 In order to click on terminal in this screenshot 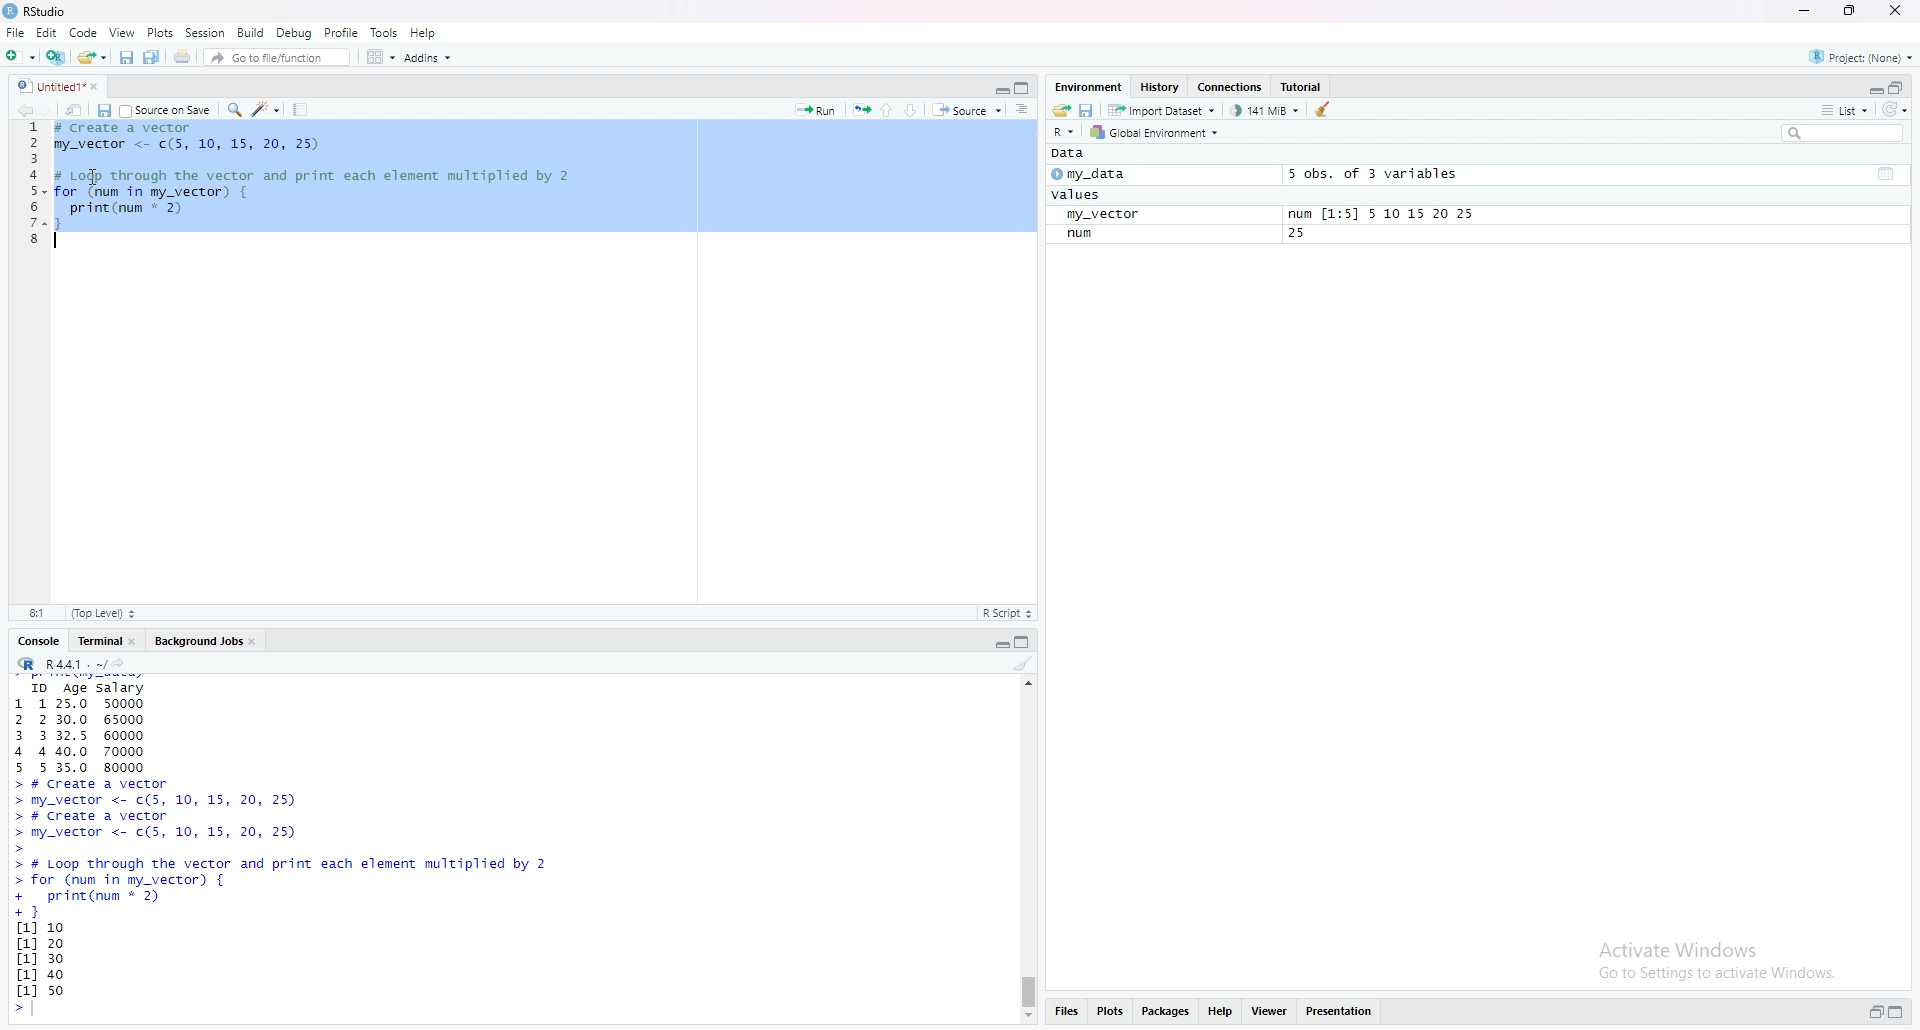, I will do `click(104, 641)`.